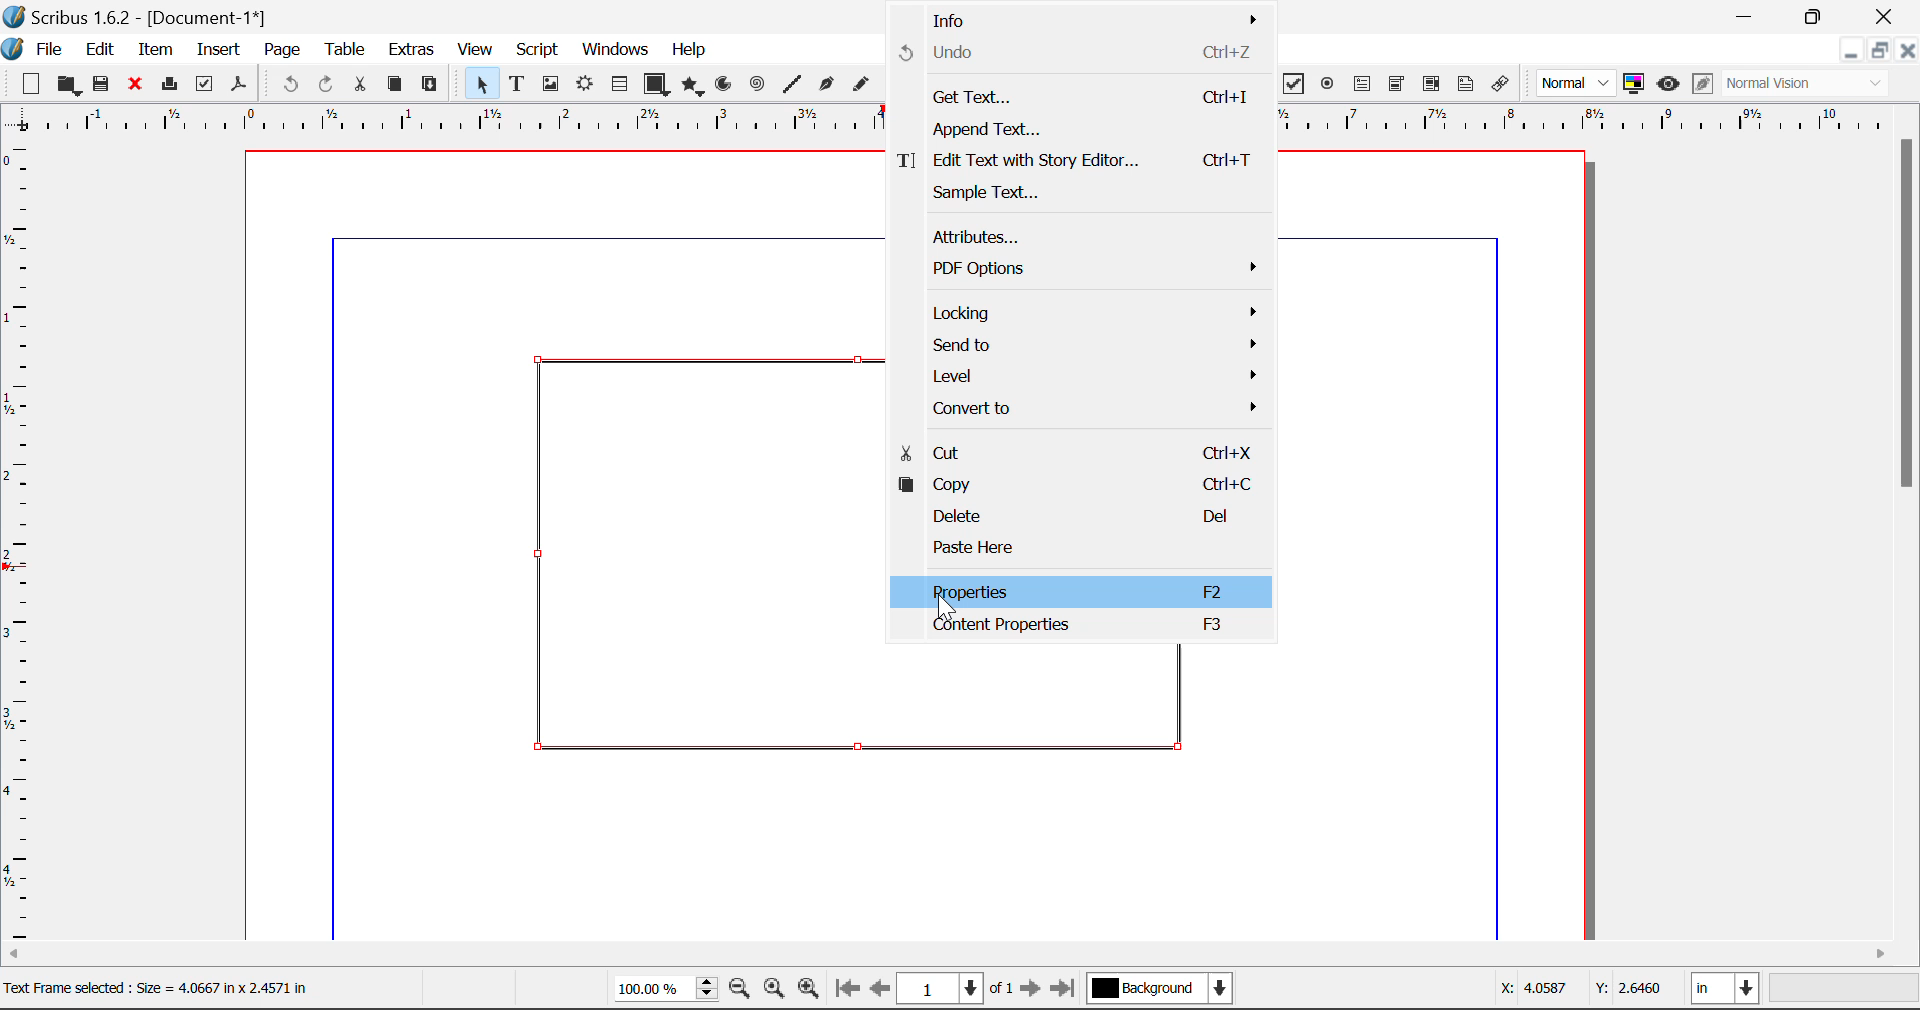 This screenshot has height=1010, width=1920. What do you see at coordinates (694, 86) in the screenshot?
I see `Polygon` at bounding box center [694, 86].